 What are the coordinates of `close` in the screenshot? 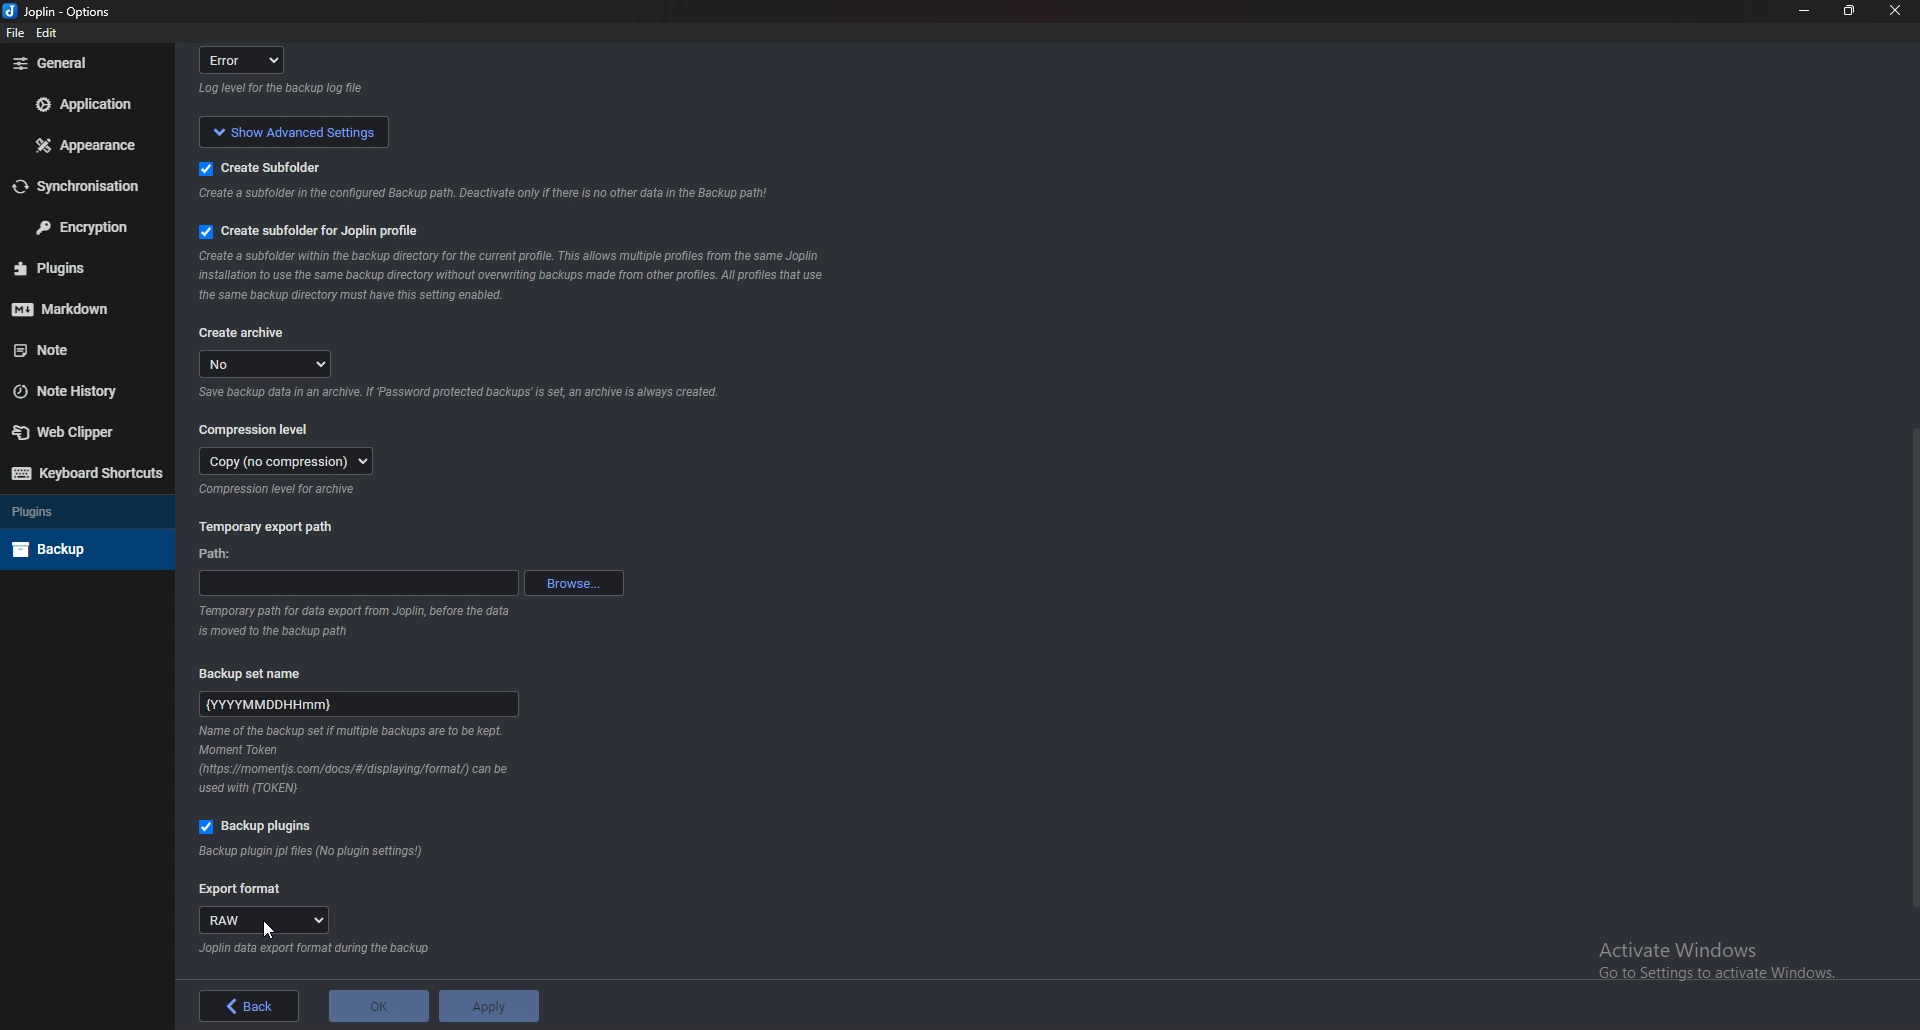 It's located at (1892, 15).